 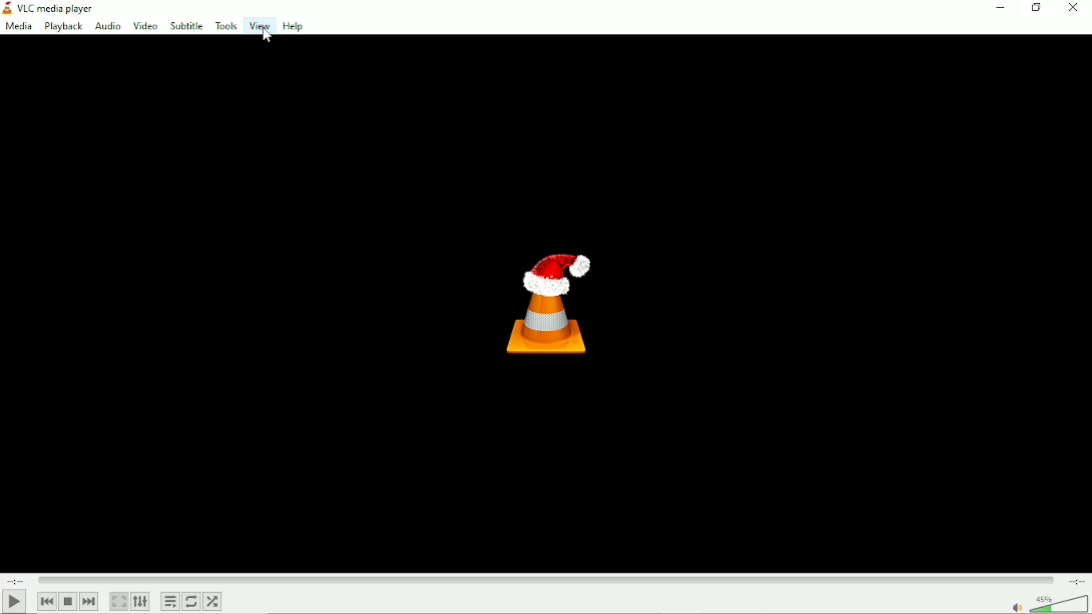 What do you see at coordinates (293, 26) in the screenshot?
I see `Help` at bounding box center [293, 26].